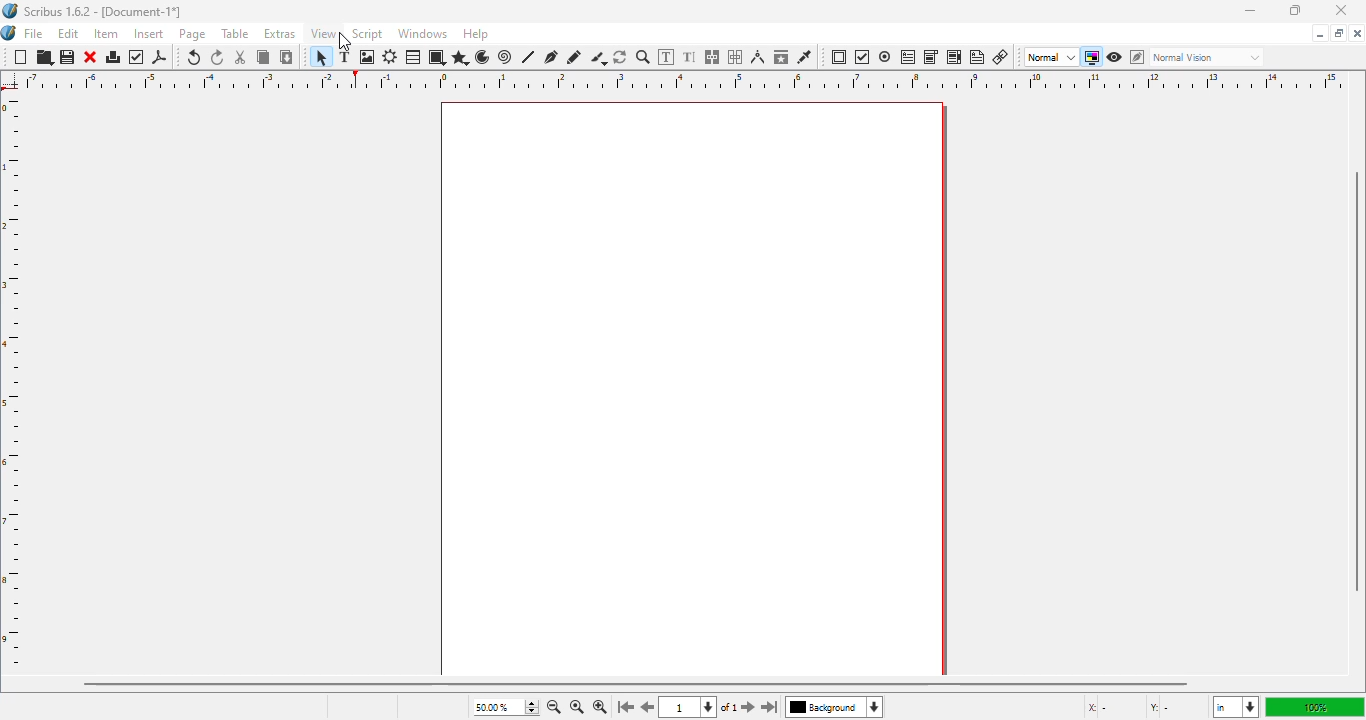  I want to click on cut, so click(241, 57).